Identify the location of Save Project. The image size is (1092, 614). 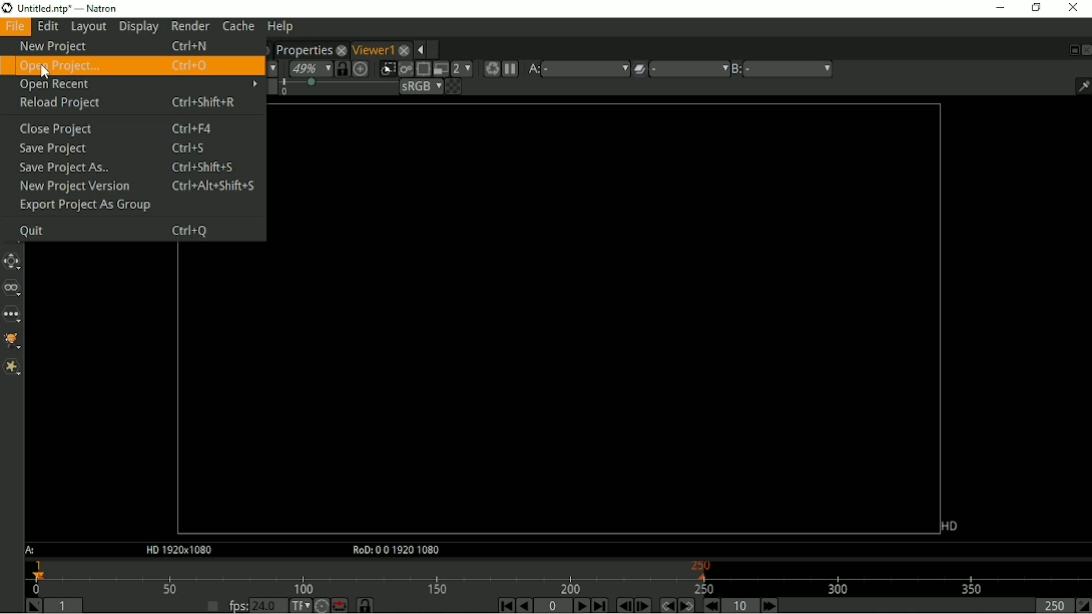
(110, 150).